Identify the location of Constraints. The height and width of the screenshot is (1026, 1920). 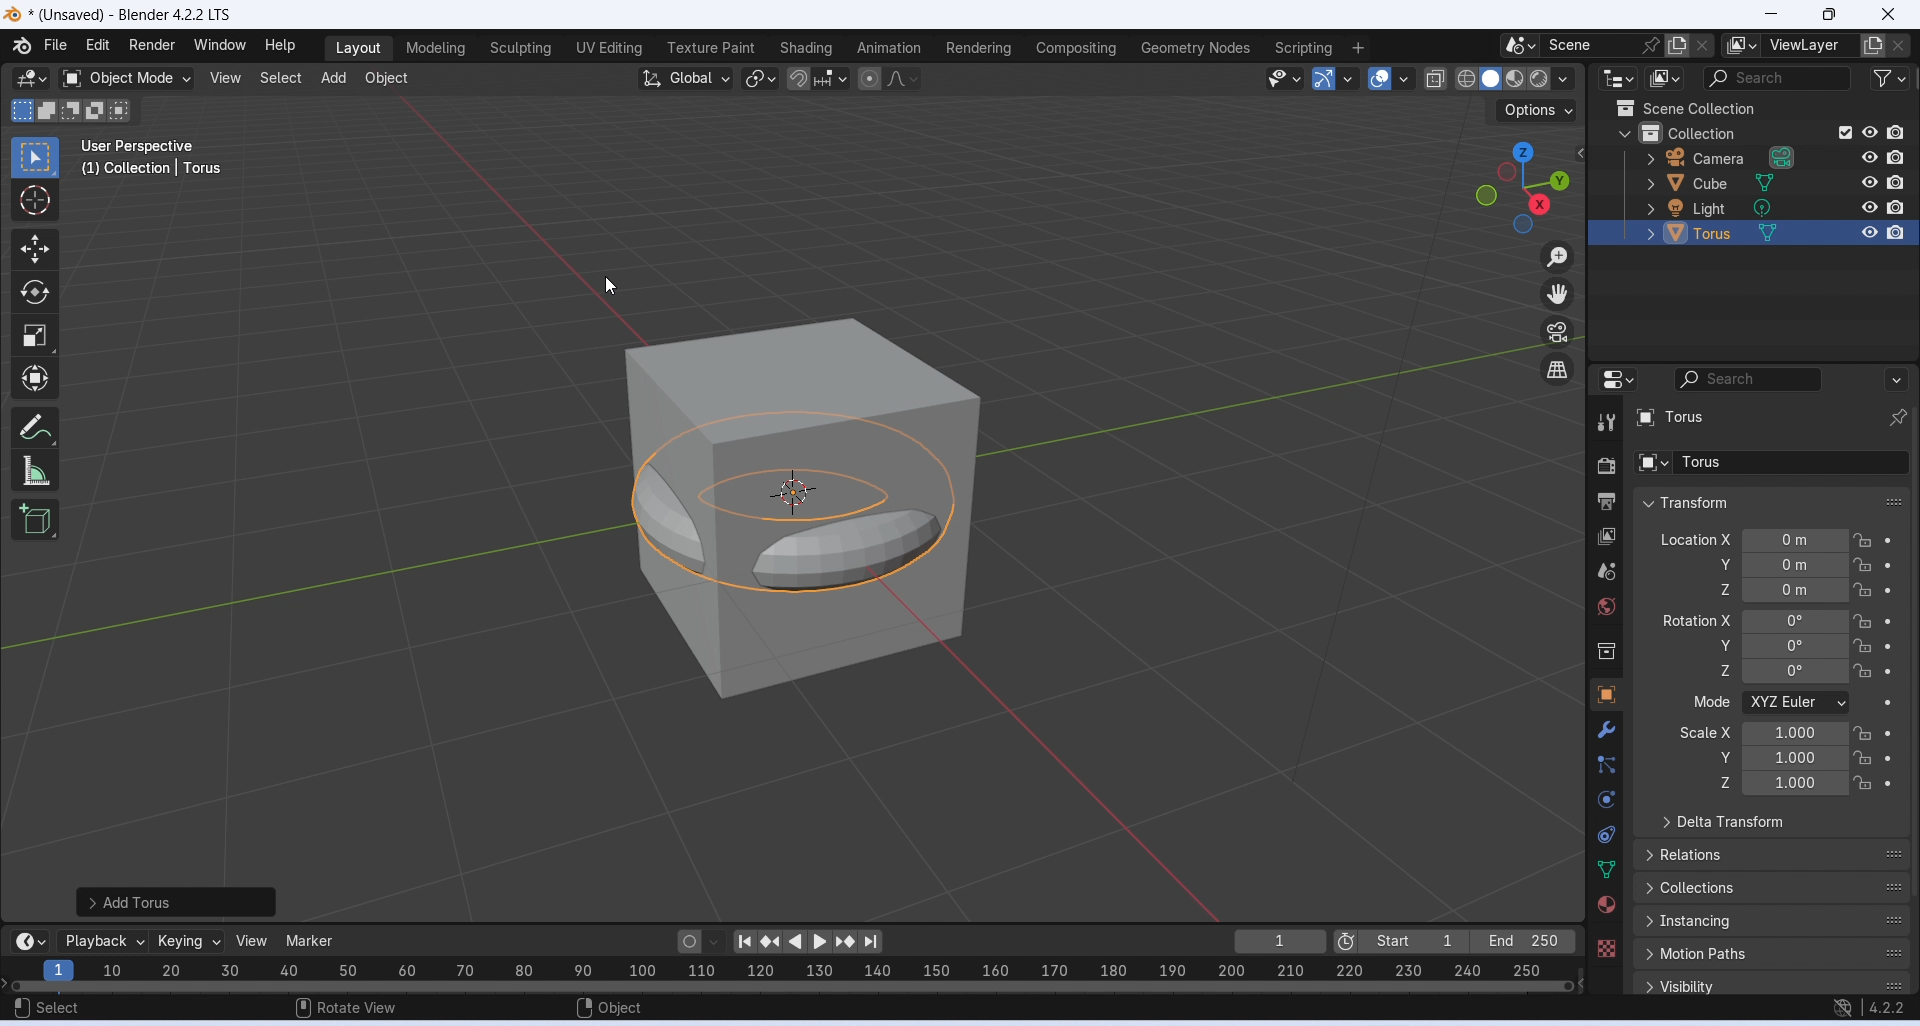
(1606, 834).